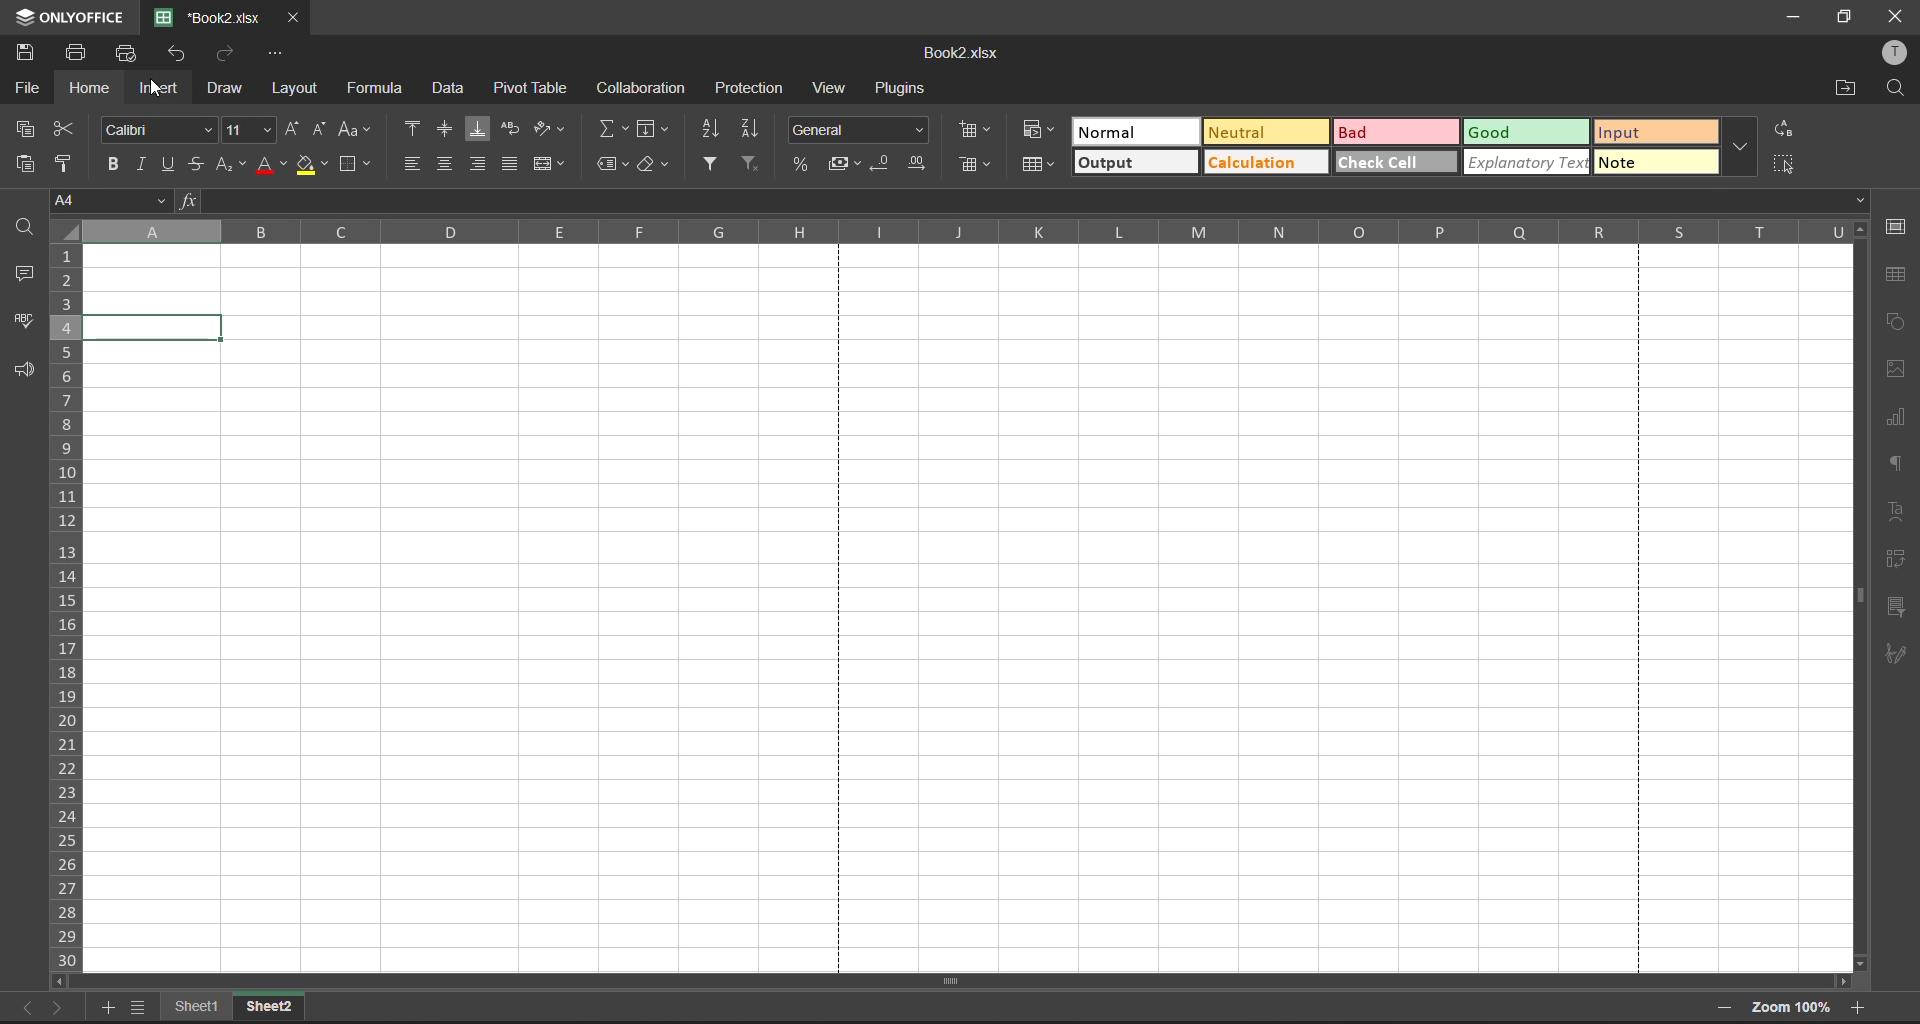 Image resolution: width=1920 pixels, height=1024 pixels. Describe the element at coordinates (27, 276) in the screenshot. I see `comments` at that location.